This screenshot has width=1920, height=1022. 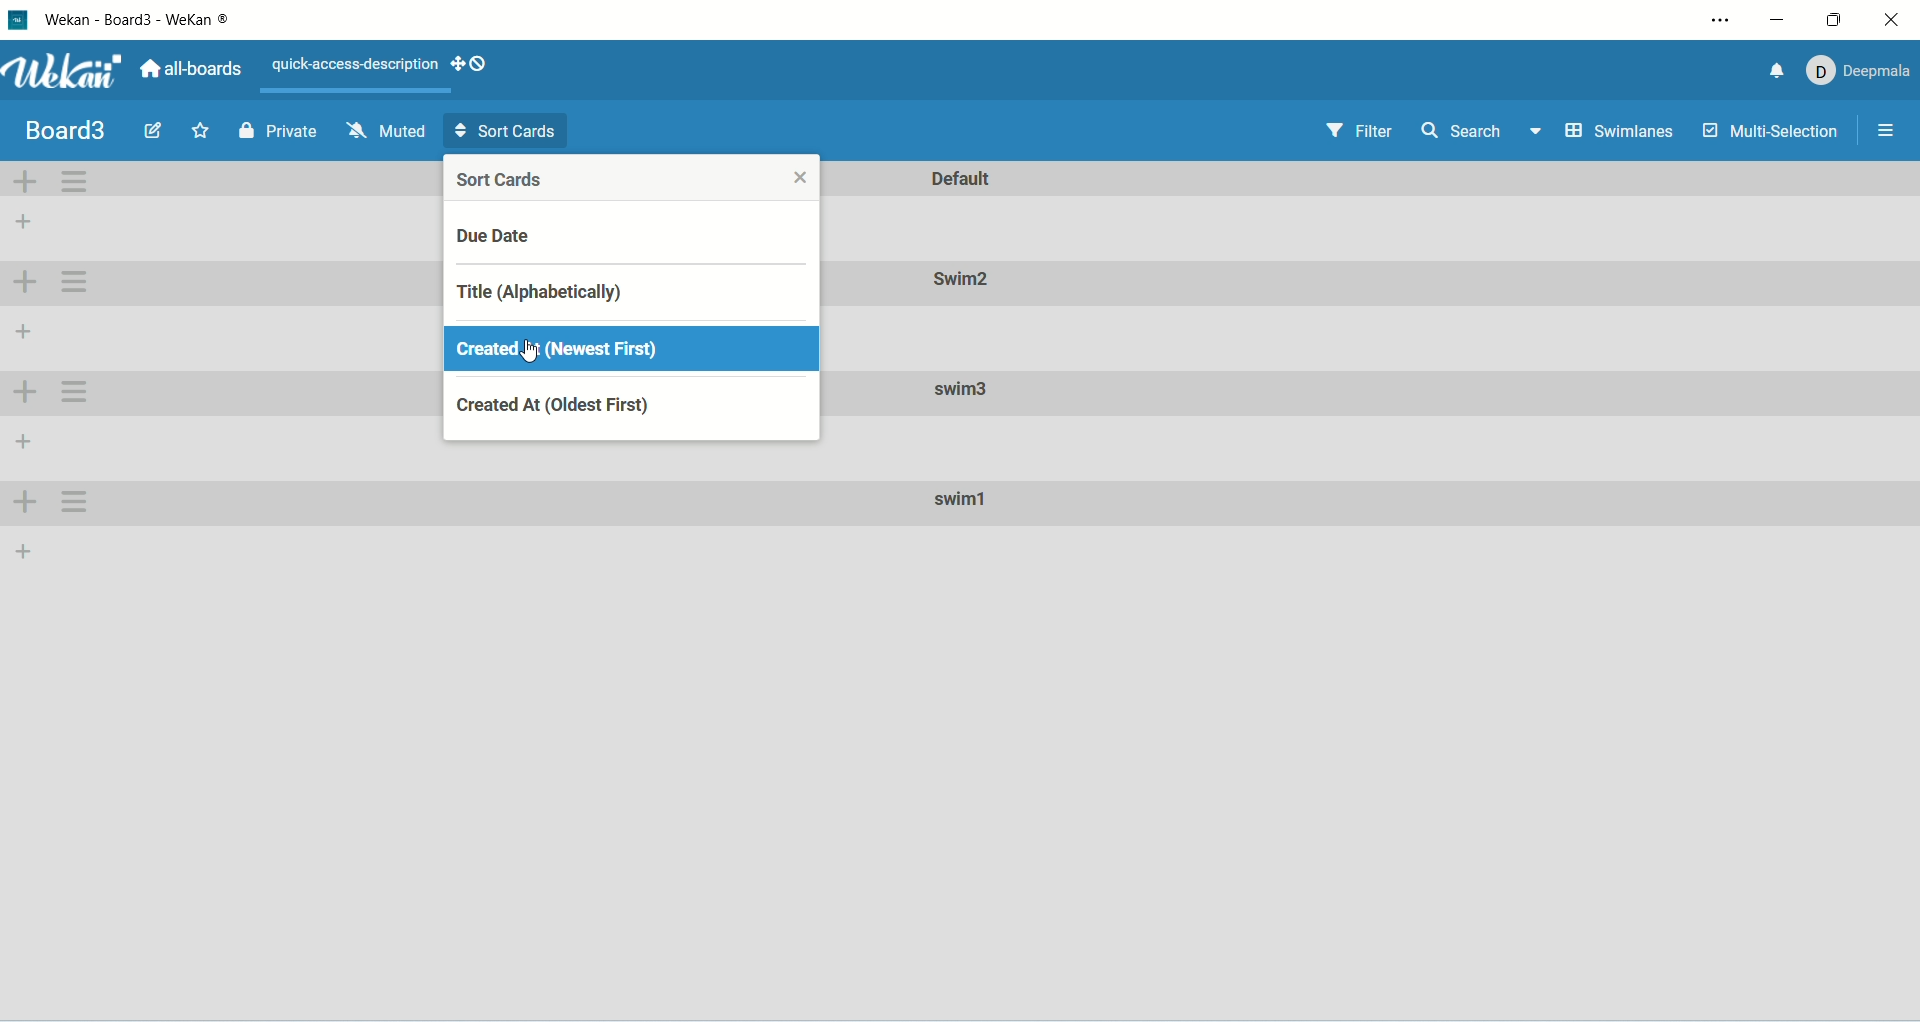 I want to click on account, so click(x=1856, y=69).